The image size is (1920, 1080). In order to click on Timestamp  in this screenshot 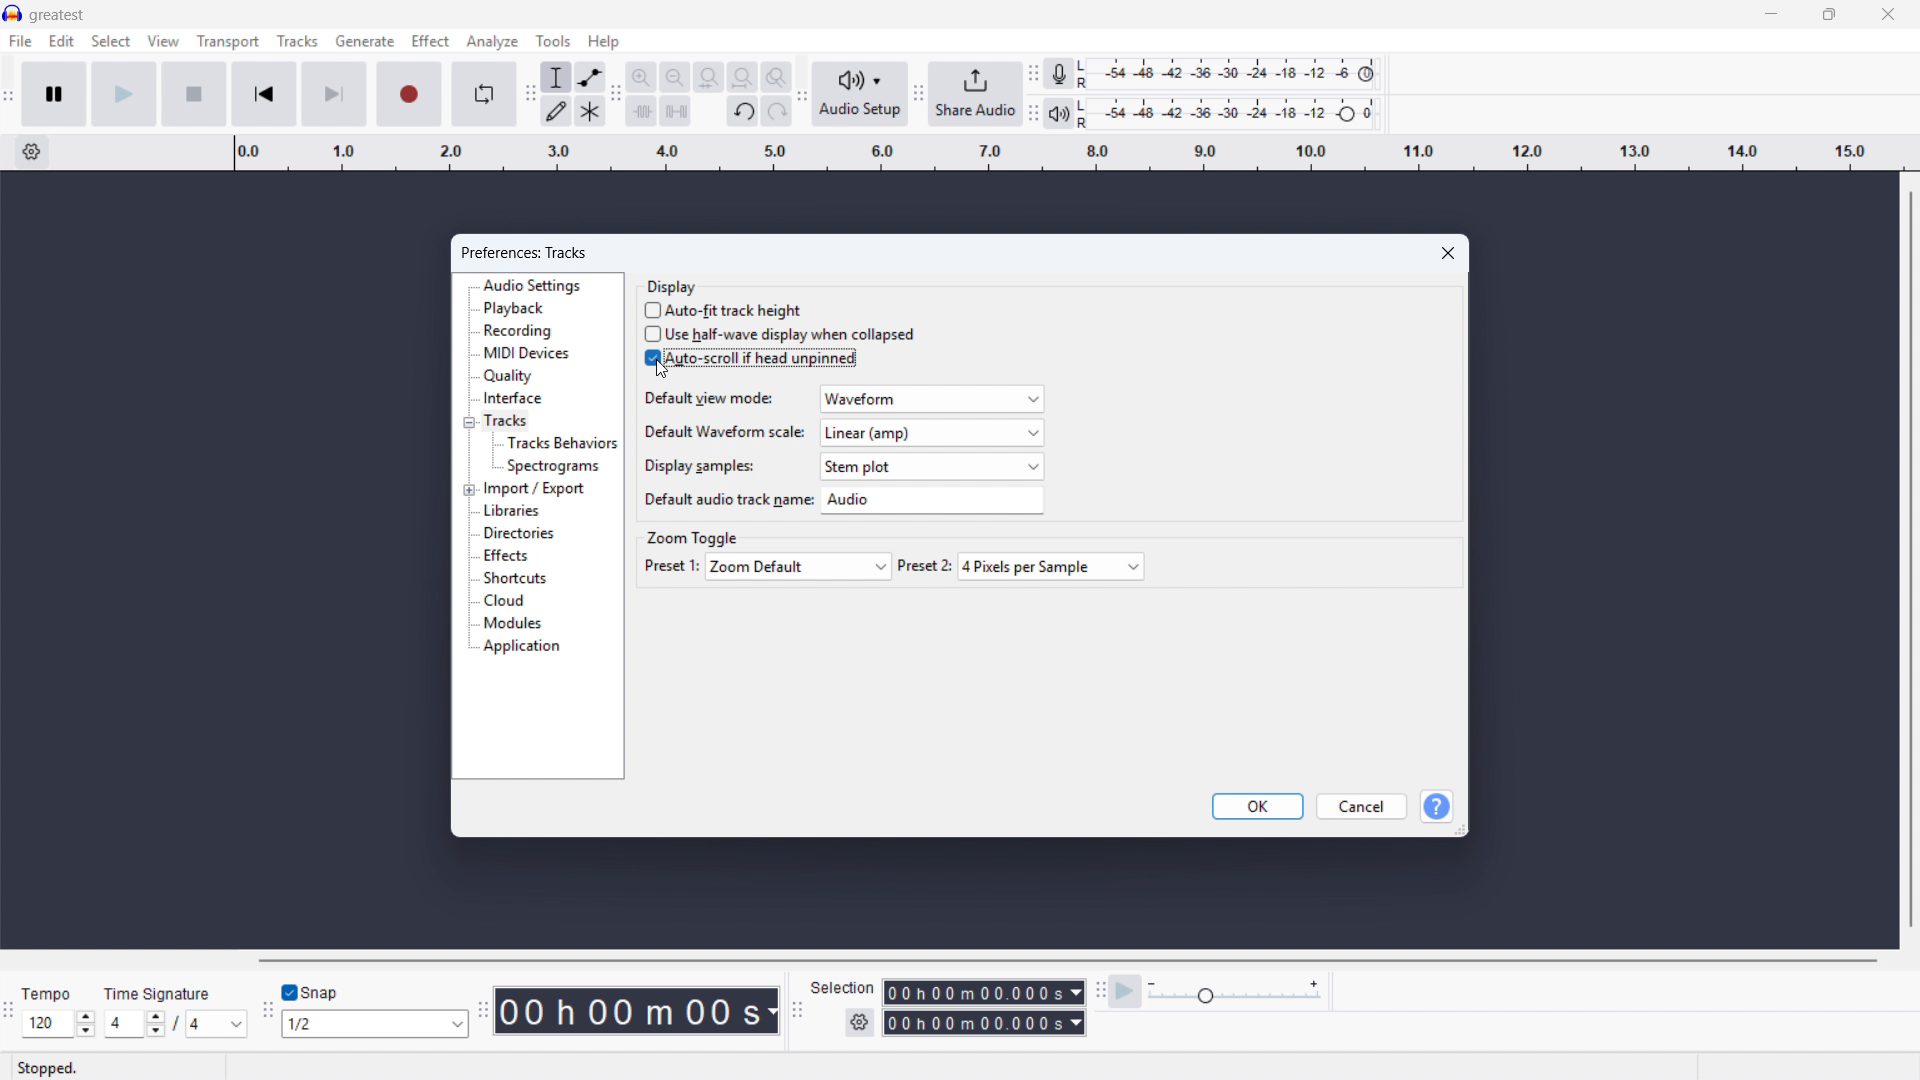, I will do `click(638, 1011)`.